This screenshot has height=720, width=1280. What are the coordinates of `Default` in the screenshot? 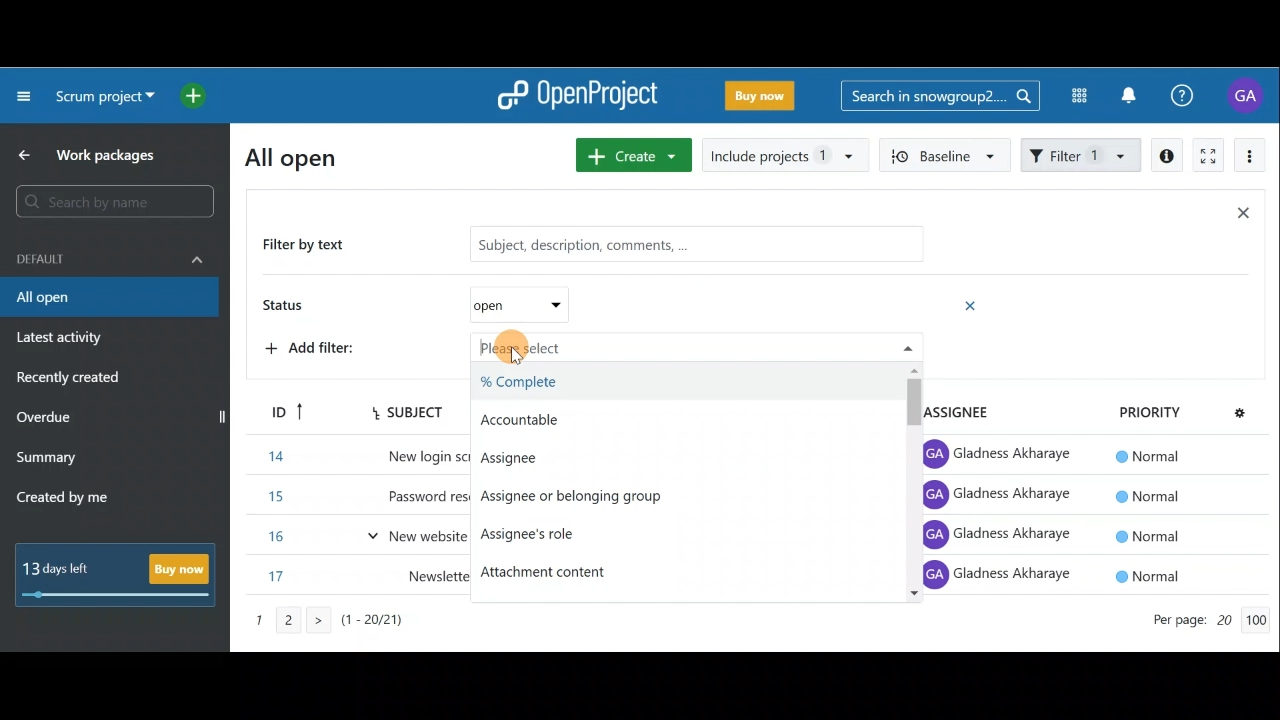 It's located at (110, 257).